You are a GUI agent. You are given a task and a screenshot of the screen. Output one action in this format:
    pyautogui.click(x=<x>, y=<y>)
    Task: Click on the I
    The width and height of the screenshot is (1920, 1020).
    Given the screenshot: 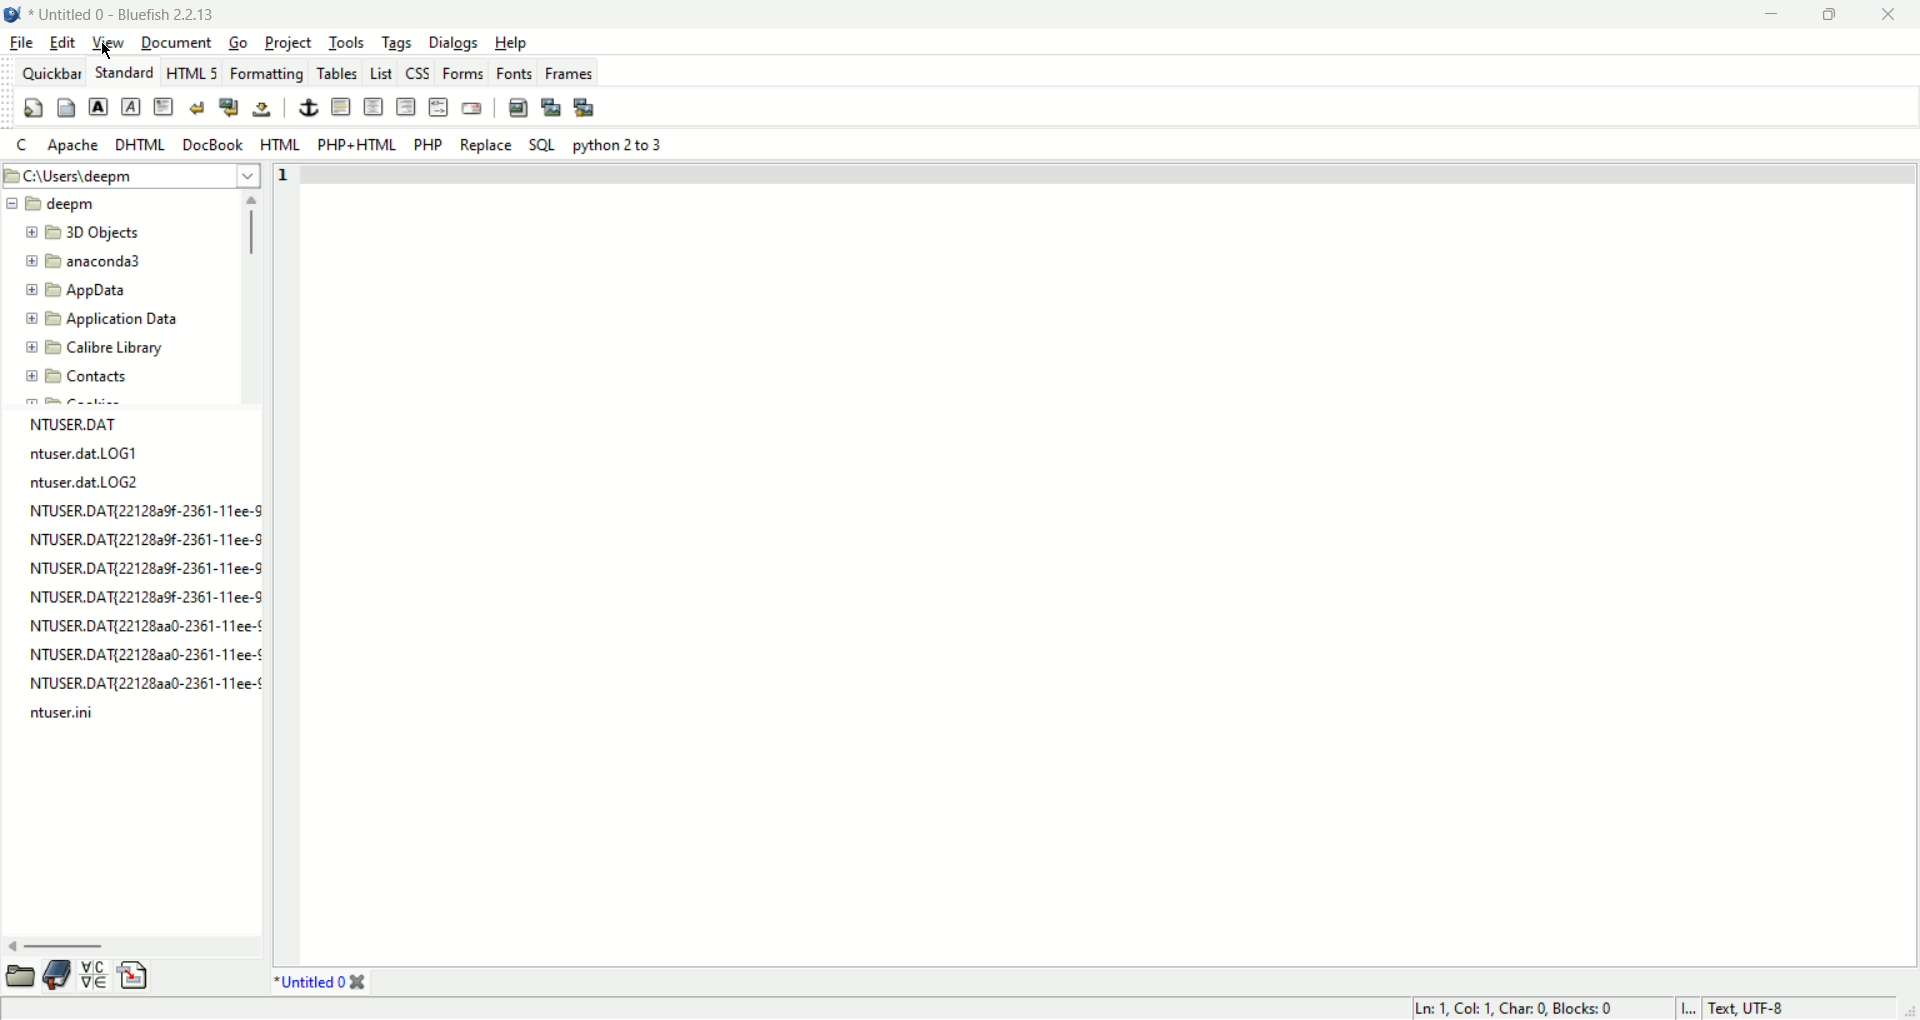 What is the action you would take?
    pyautogui.click(x=1691, y=1009)
    